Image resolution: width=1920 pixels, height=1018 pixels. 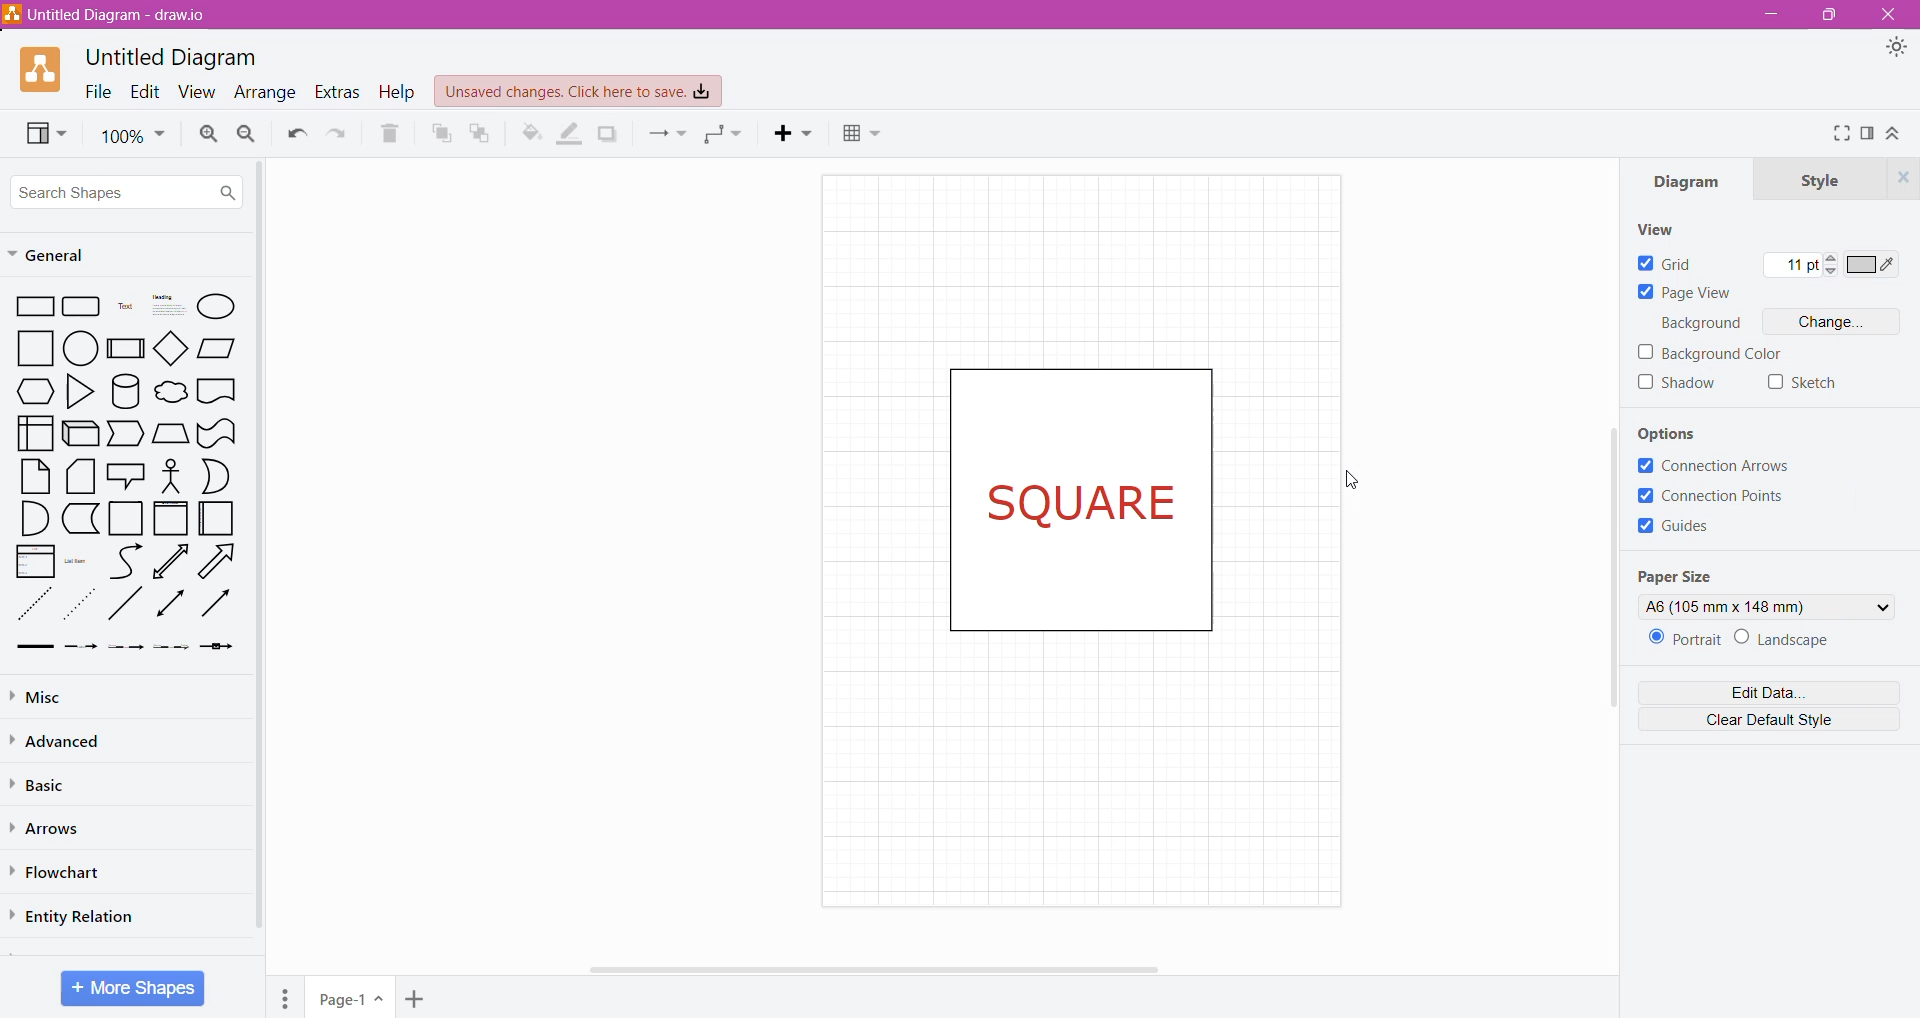 I want to click on Vertical Scroll Bar, so click(x=1606, y=602).